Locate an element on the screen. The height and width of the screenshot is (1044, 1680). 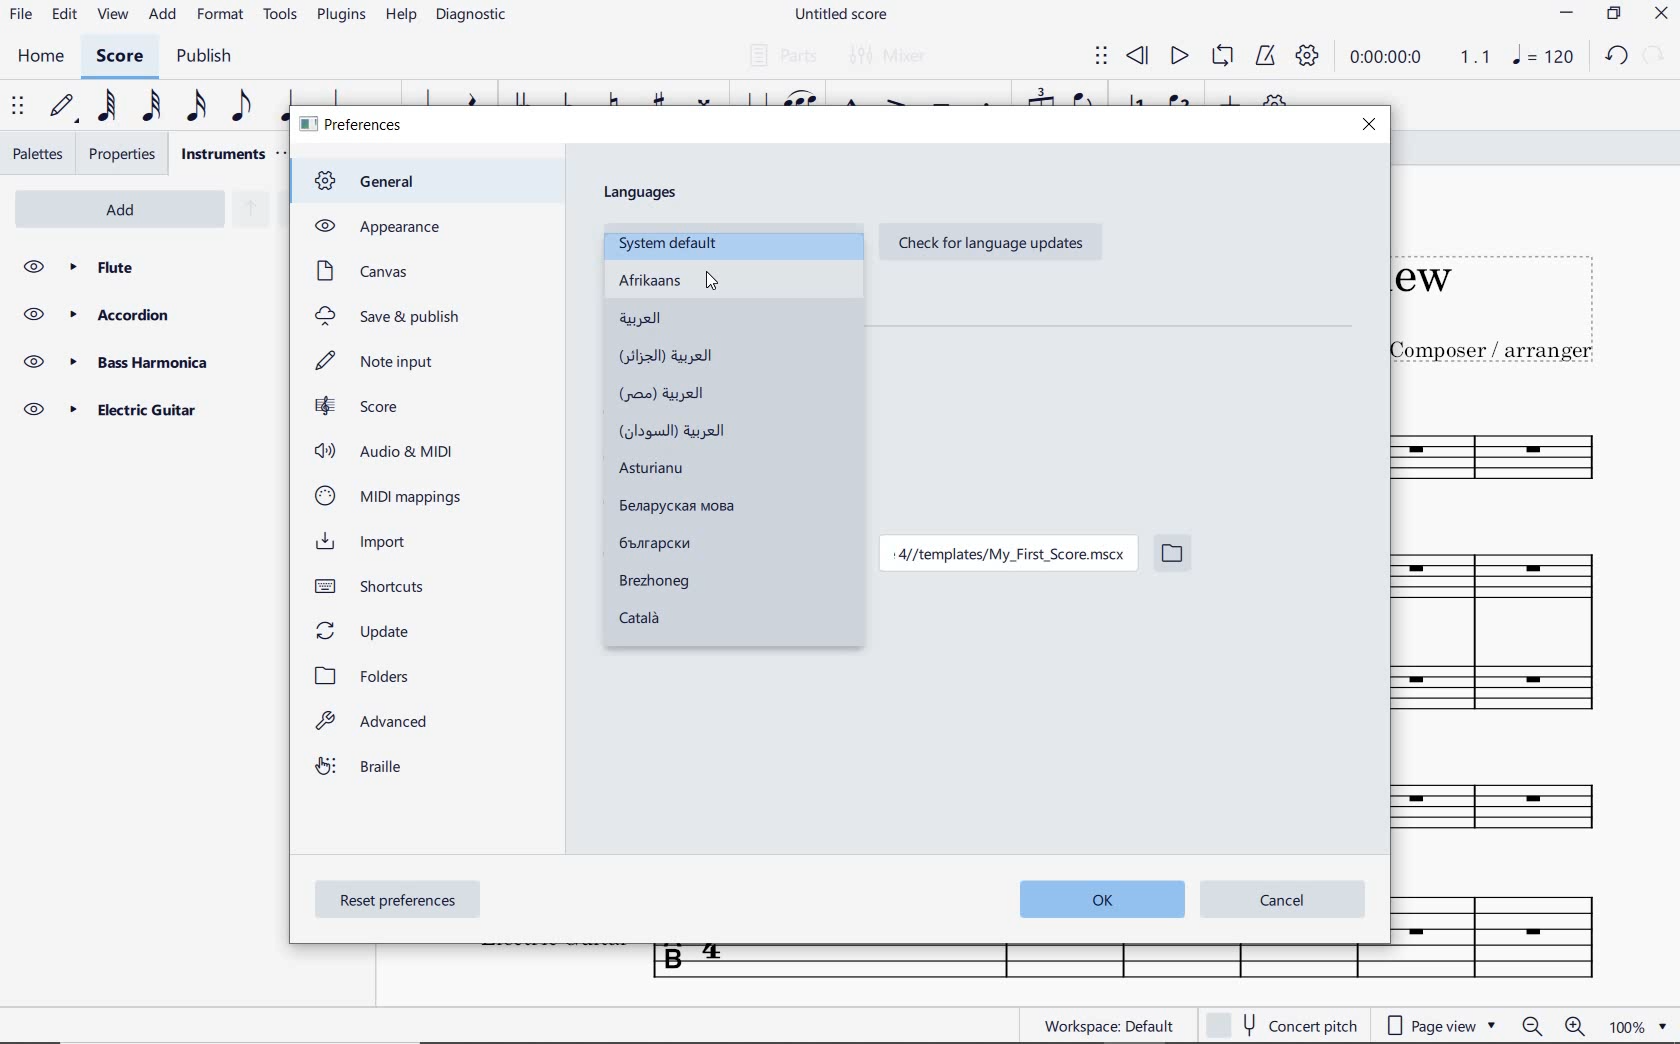
diagnostic is located at coordinates (476, 18).